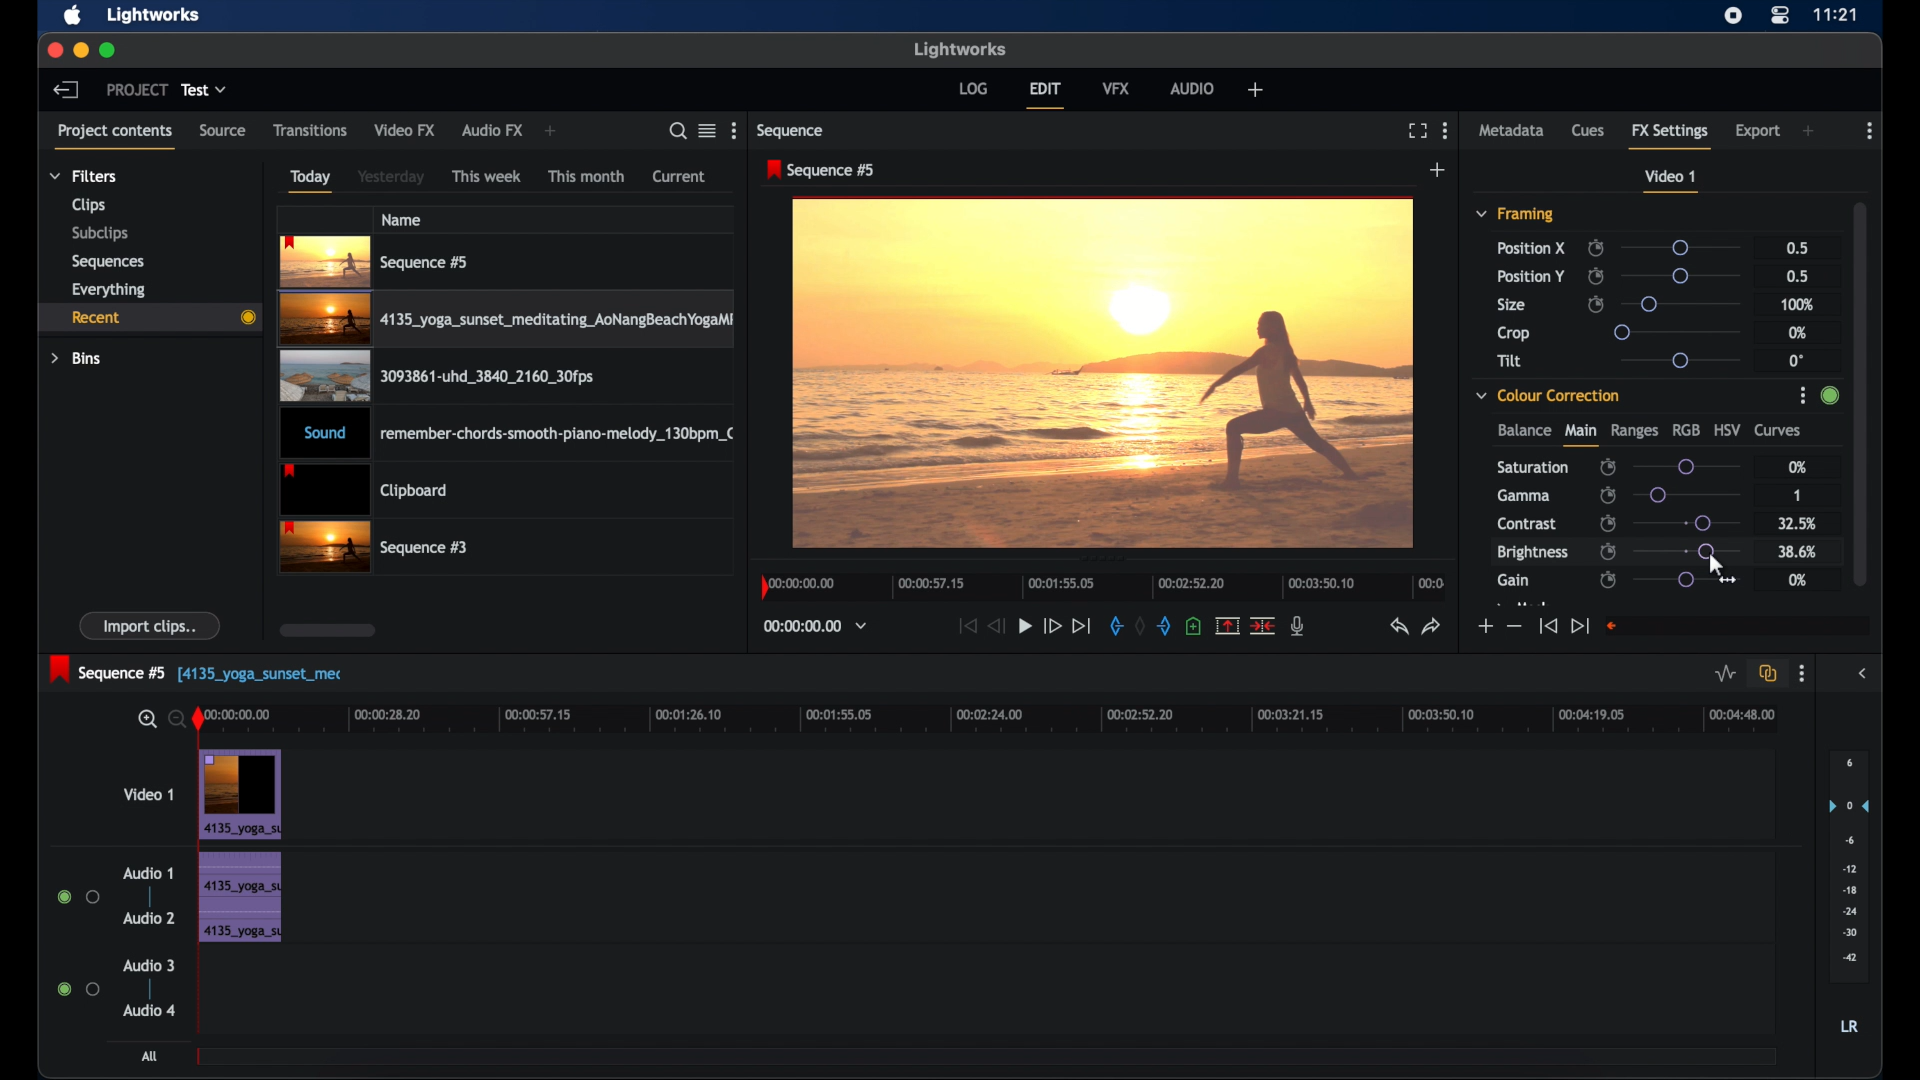 Image resolution: width=1920 pixels, height=1080 pixels. I want to click on timecodesand reels, so click(816, 626).